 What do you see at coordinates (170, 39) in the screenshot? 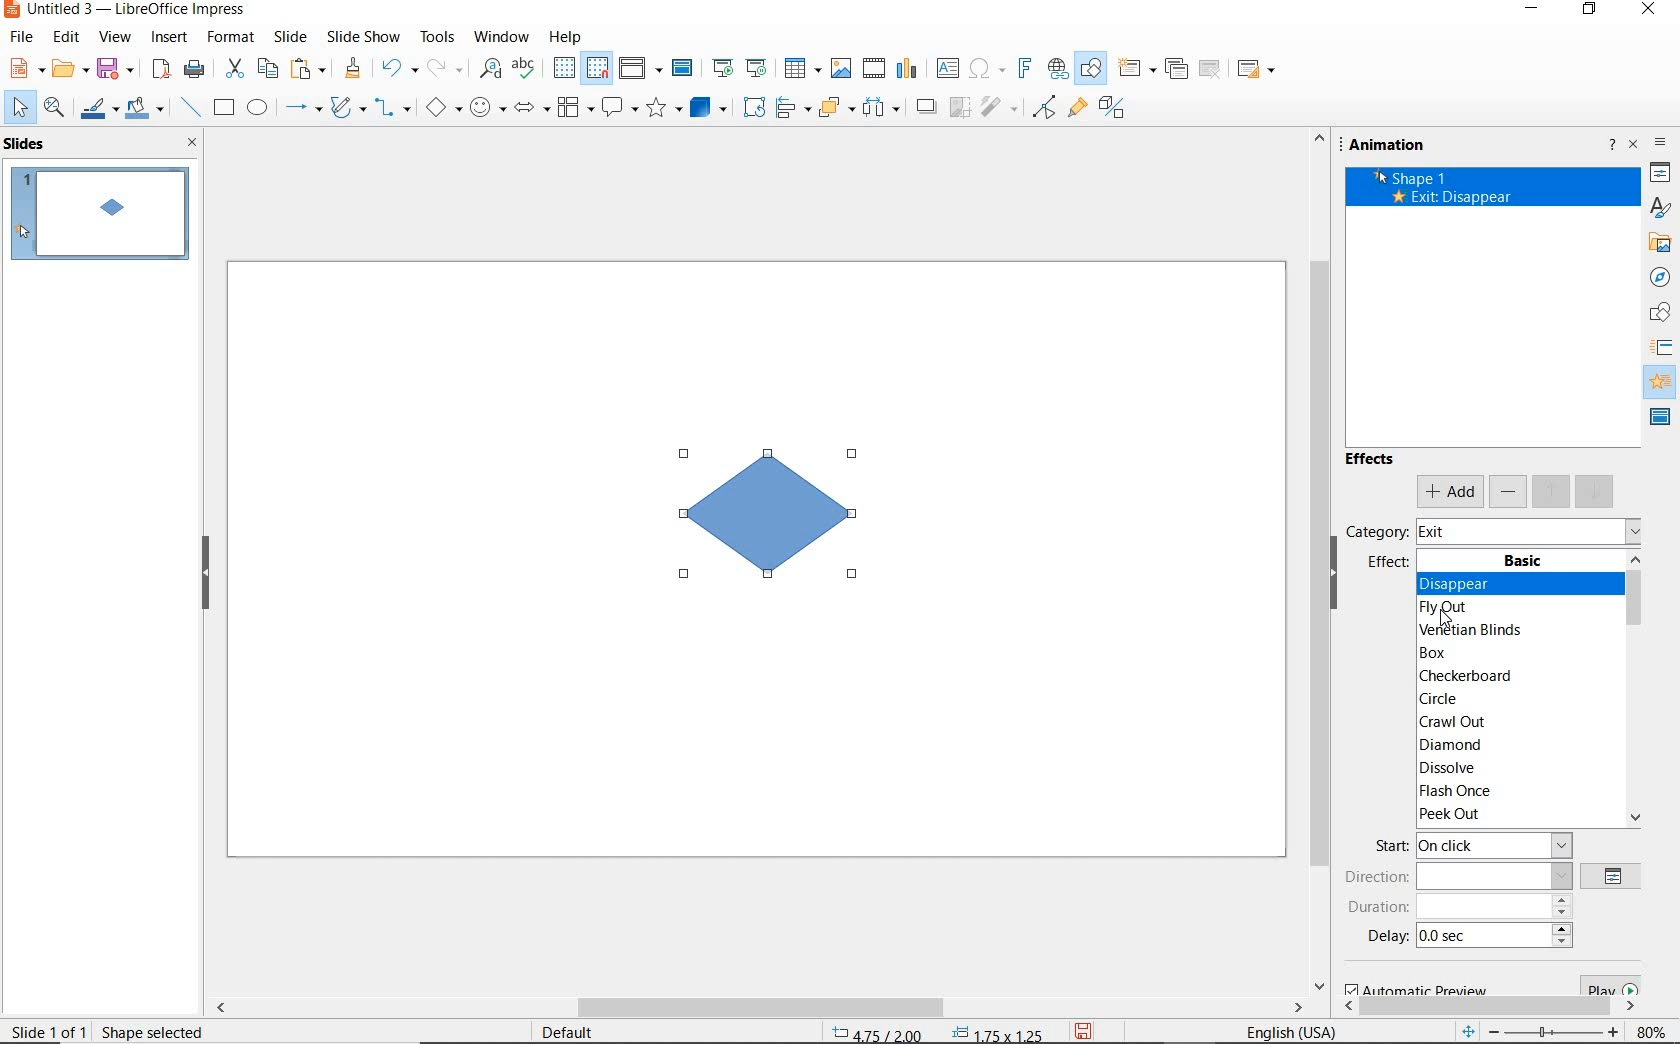
I see `insert` at bounding box center [170, 39].